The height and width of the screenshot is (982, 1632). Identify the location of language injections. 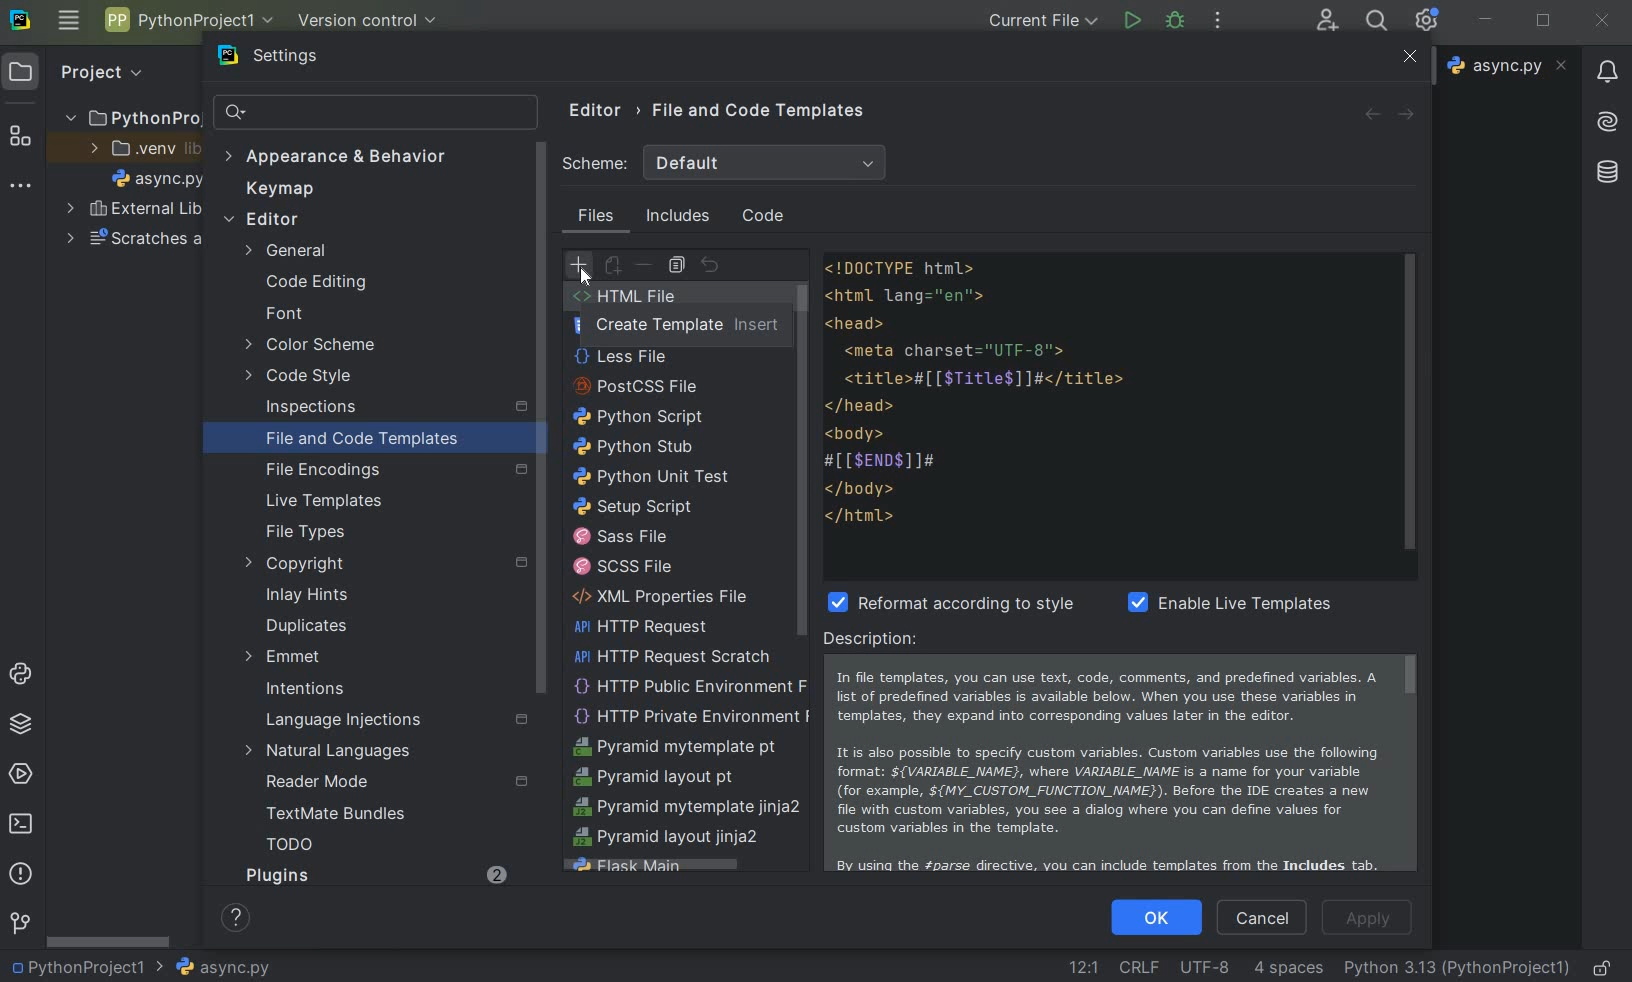
(389, 720).